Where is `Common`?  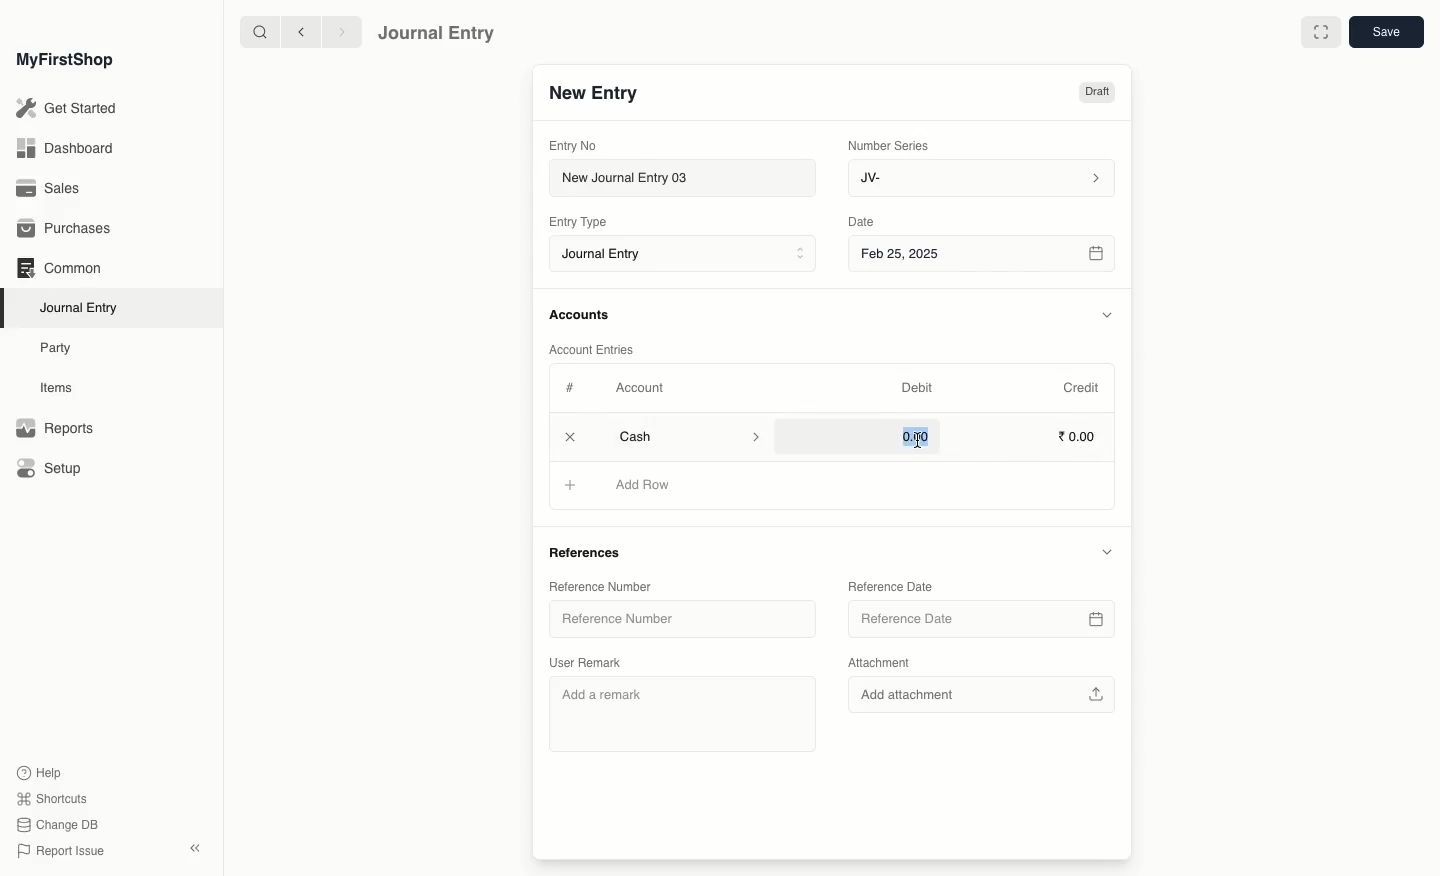
Common is located at coordinates (58, 268).